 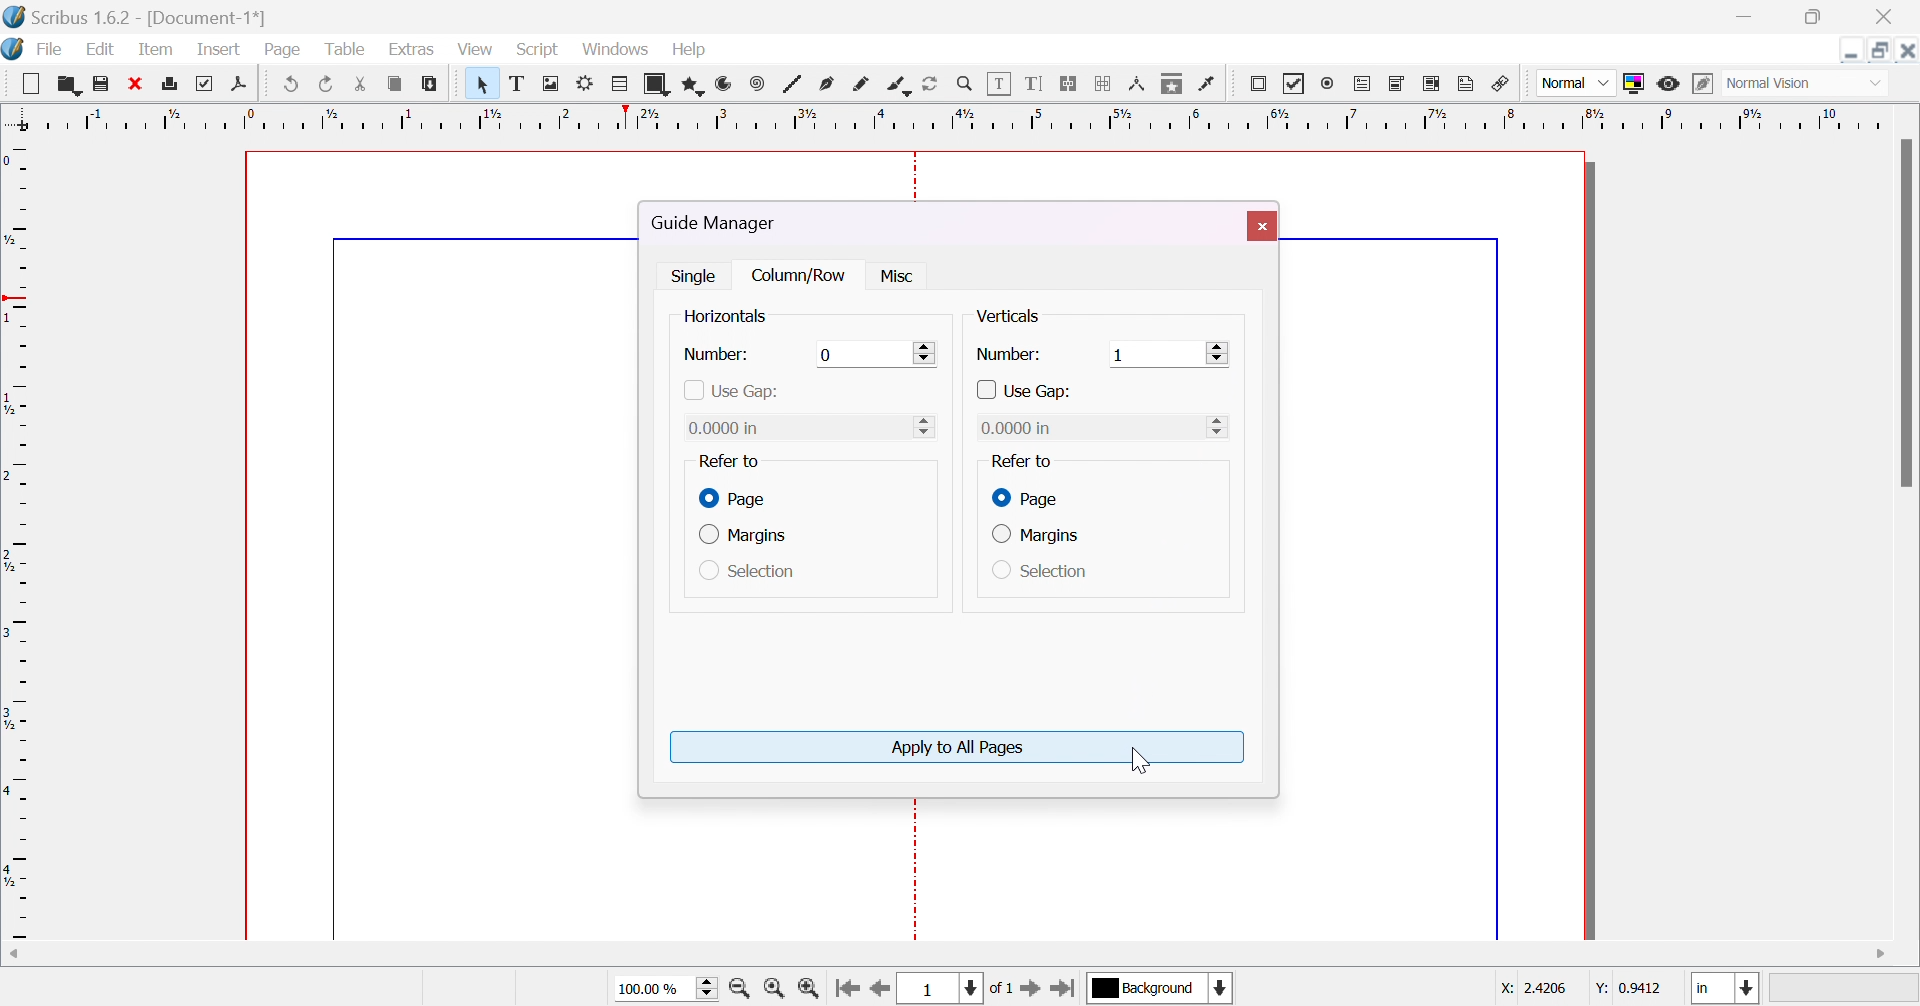 What do you see at coordinates (613, 50) in the screenshot?
I see `windows` at bounding box center [613, 50].